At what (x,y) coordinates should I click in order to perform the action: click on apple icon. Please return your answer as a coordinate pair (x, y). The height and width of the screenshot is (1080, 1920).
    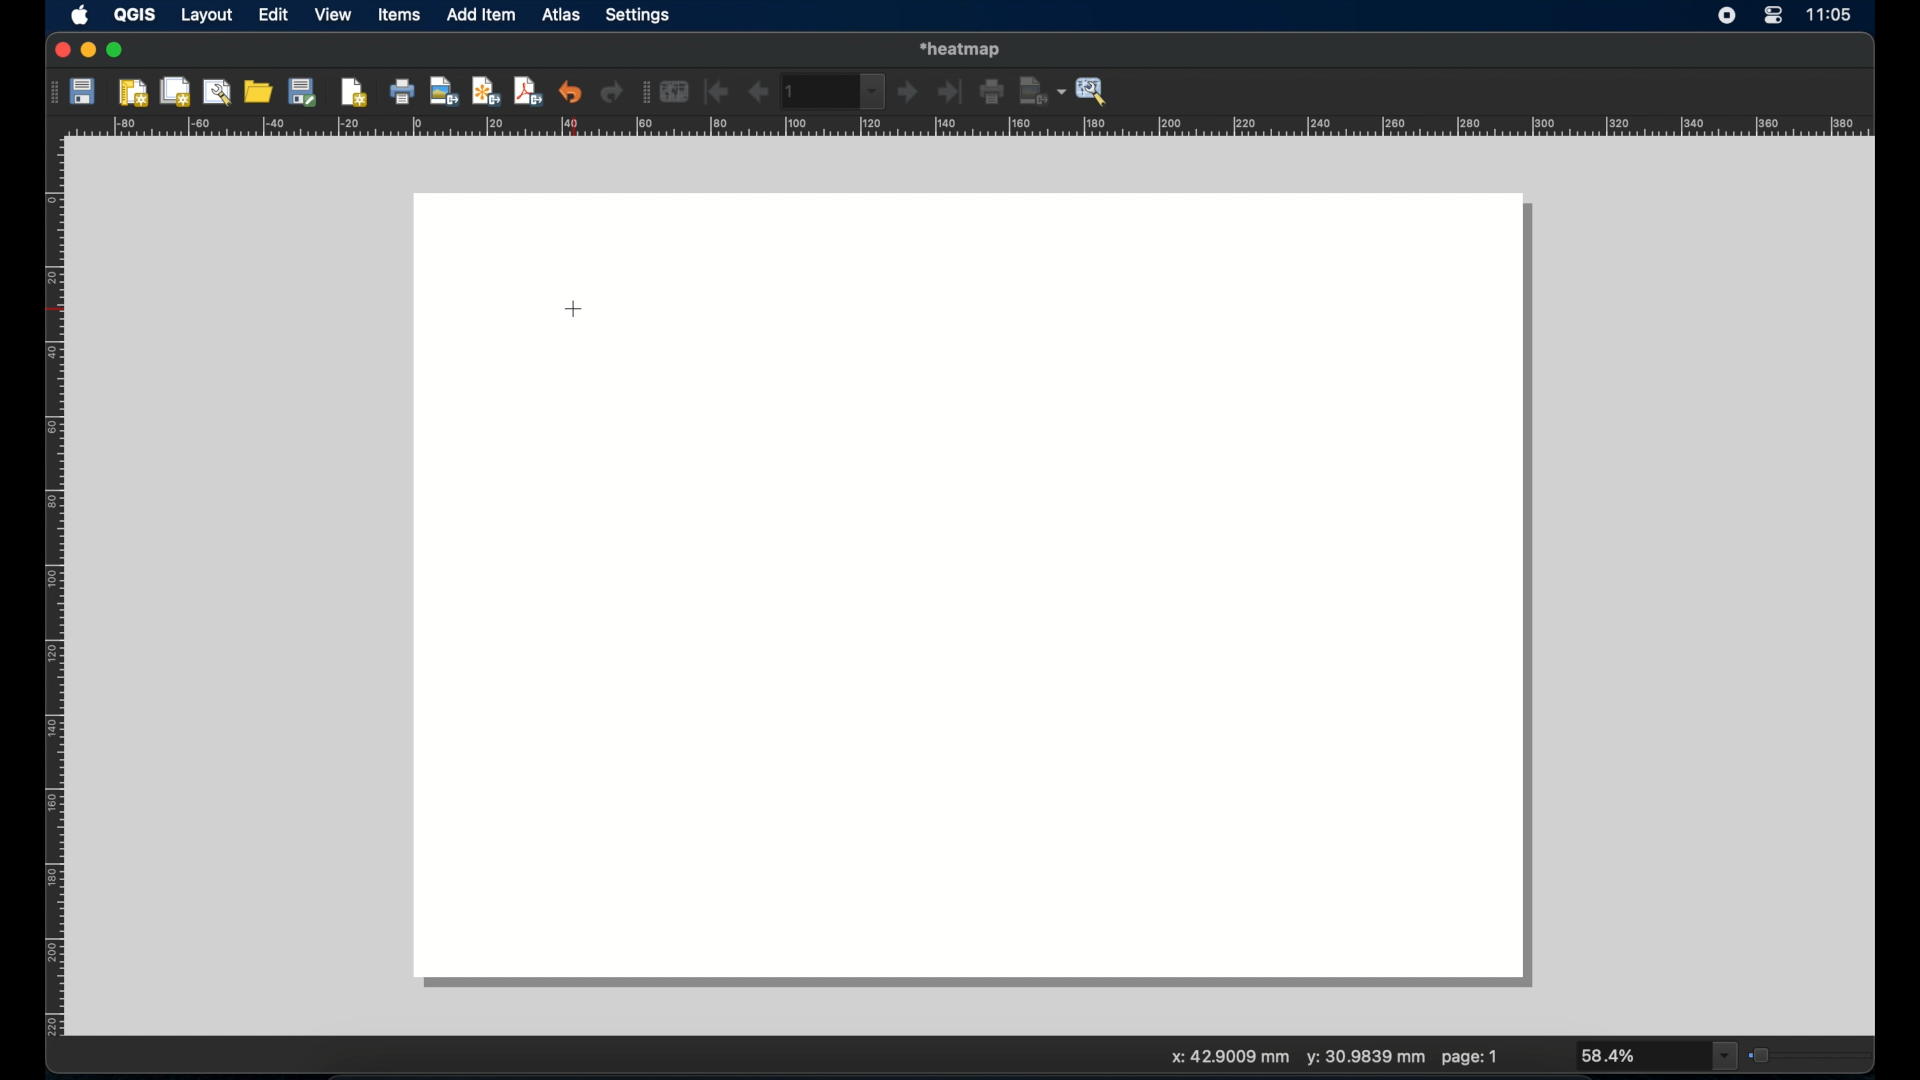
    Looking at the image, I should click on (78, 15).